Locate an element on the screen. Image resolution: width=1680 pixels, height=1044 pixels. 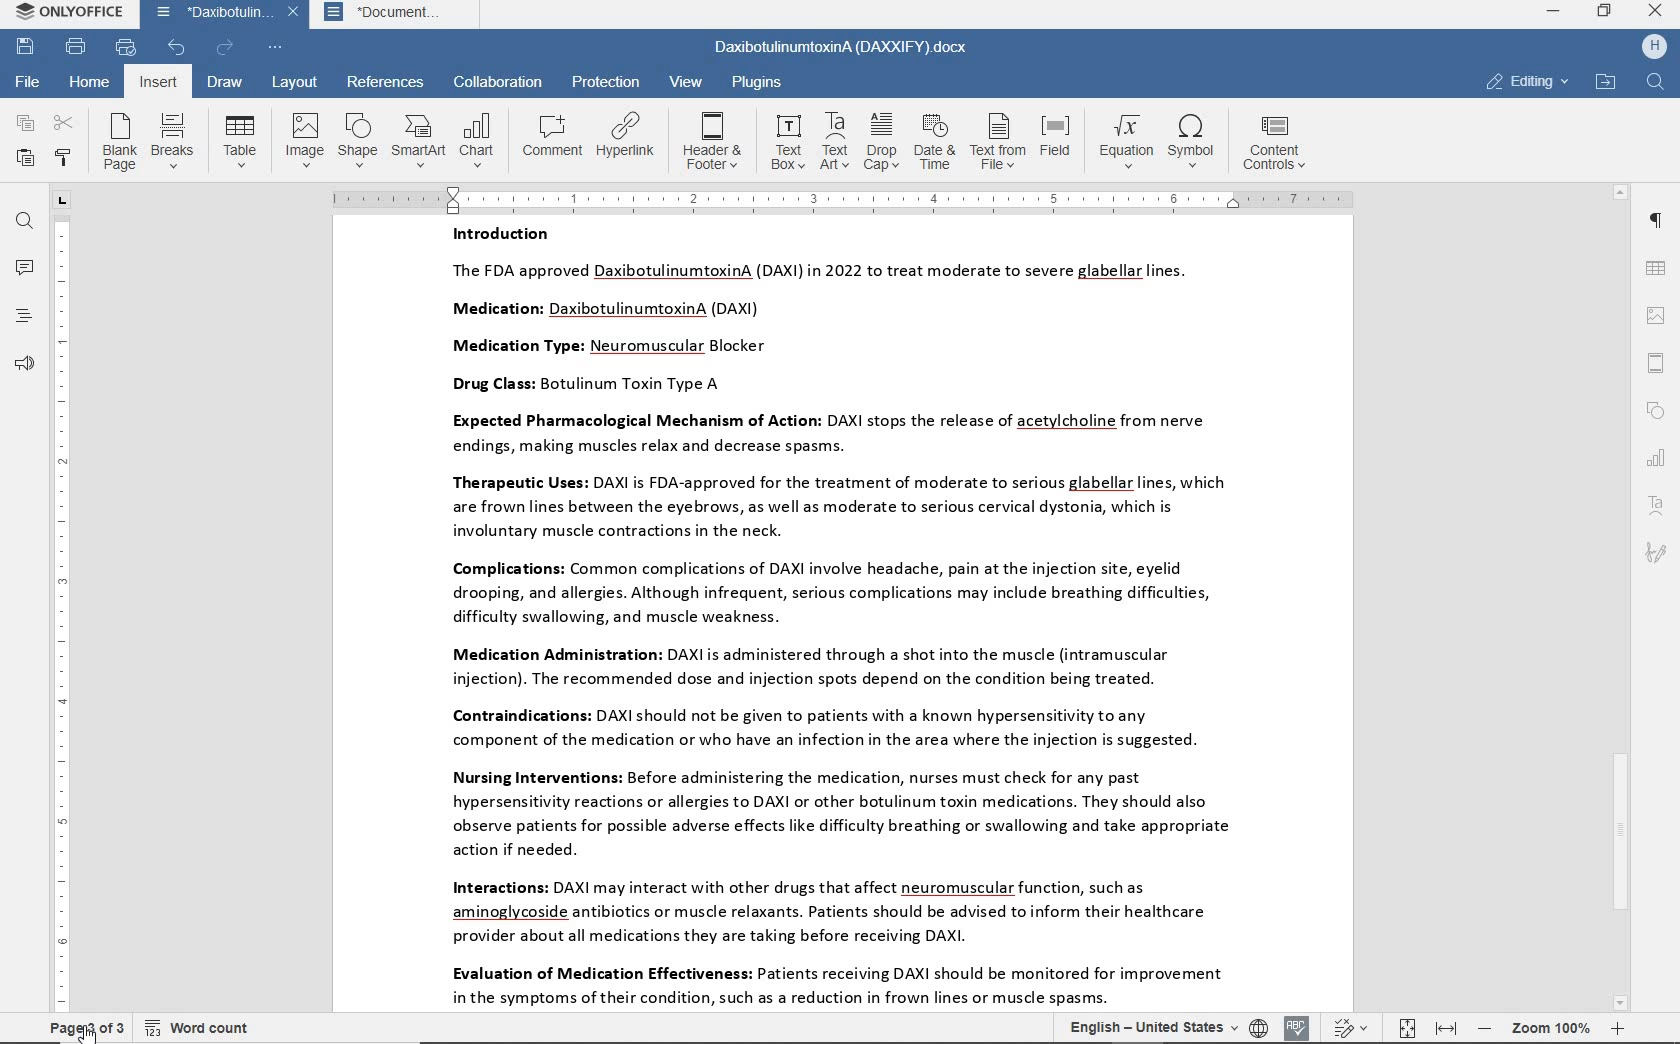
collaboration is located at coordinates (499, 82).